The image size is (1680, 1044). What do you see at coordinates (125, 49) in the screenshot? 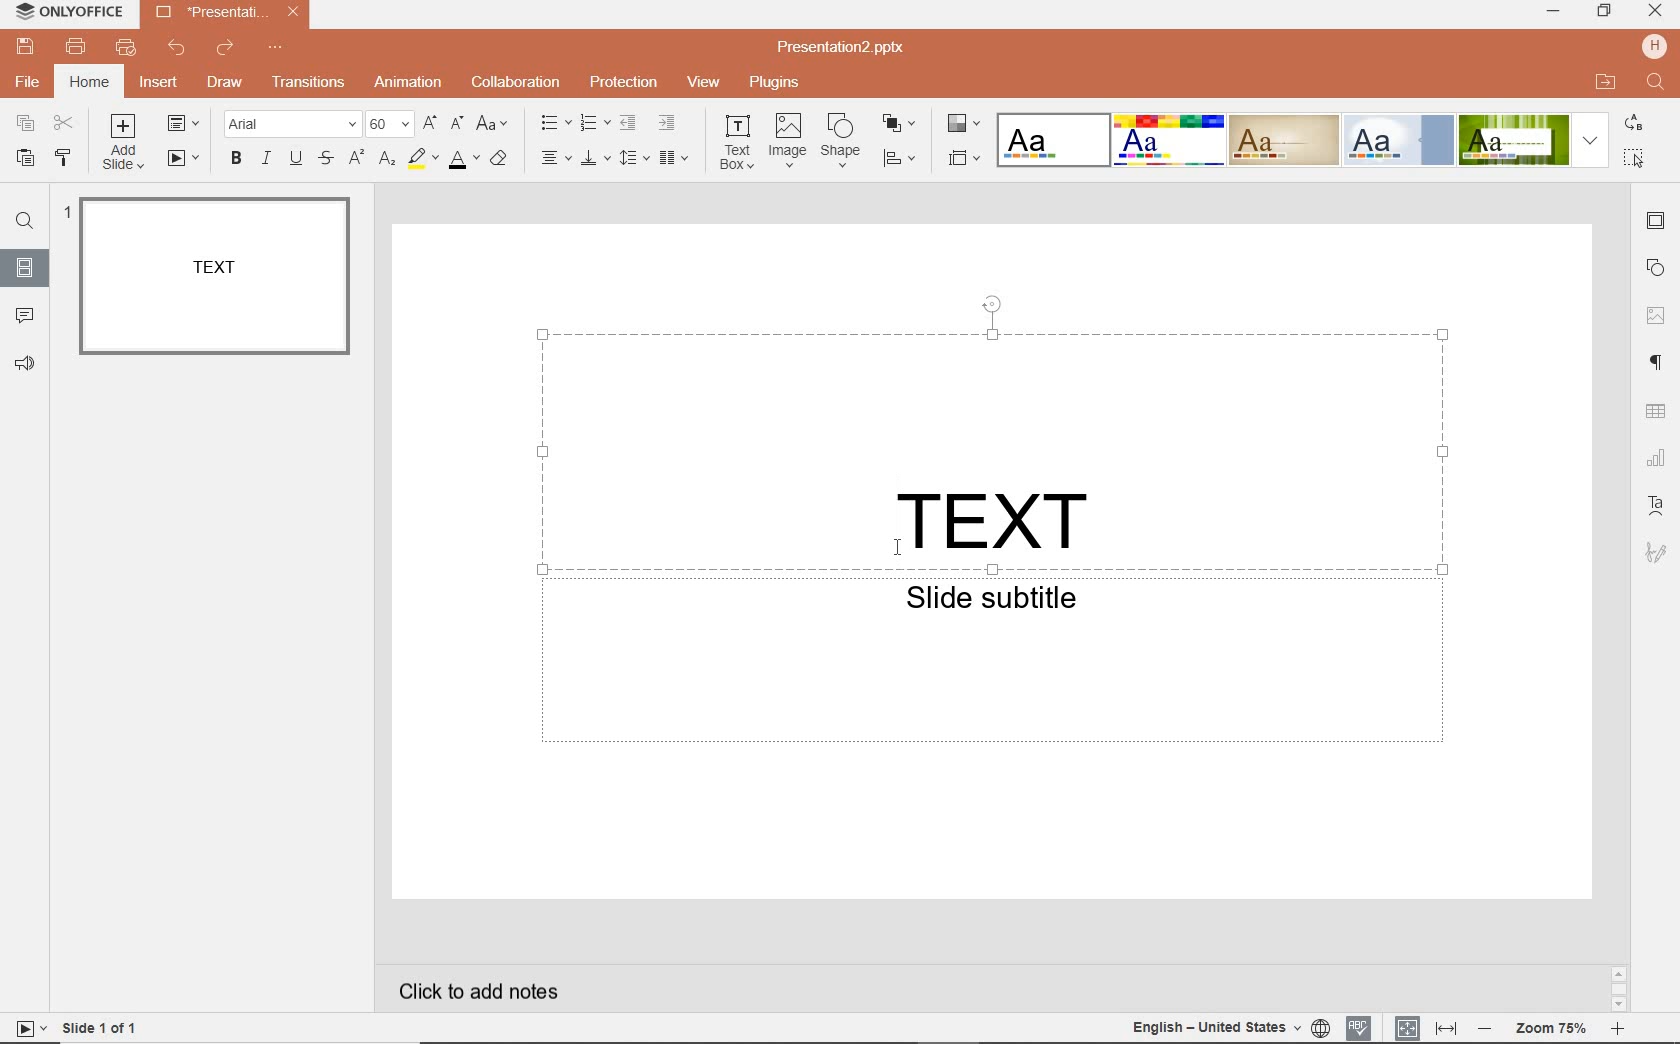
I see `QUICK PRINT` at bounding box center [125, 49].